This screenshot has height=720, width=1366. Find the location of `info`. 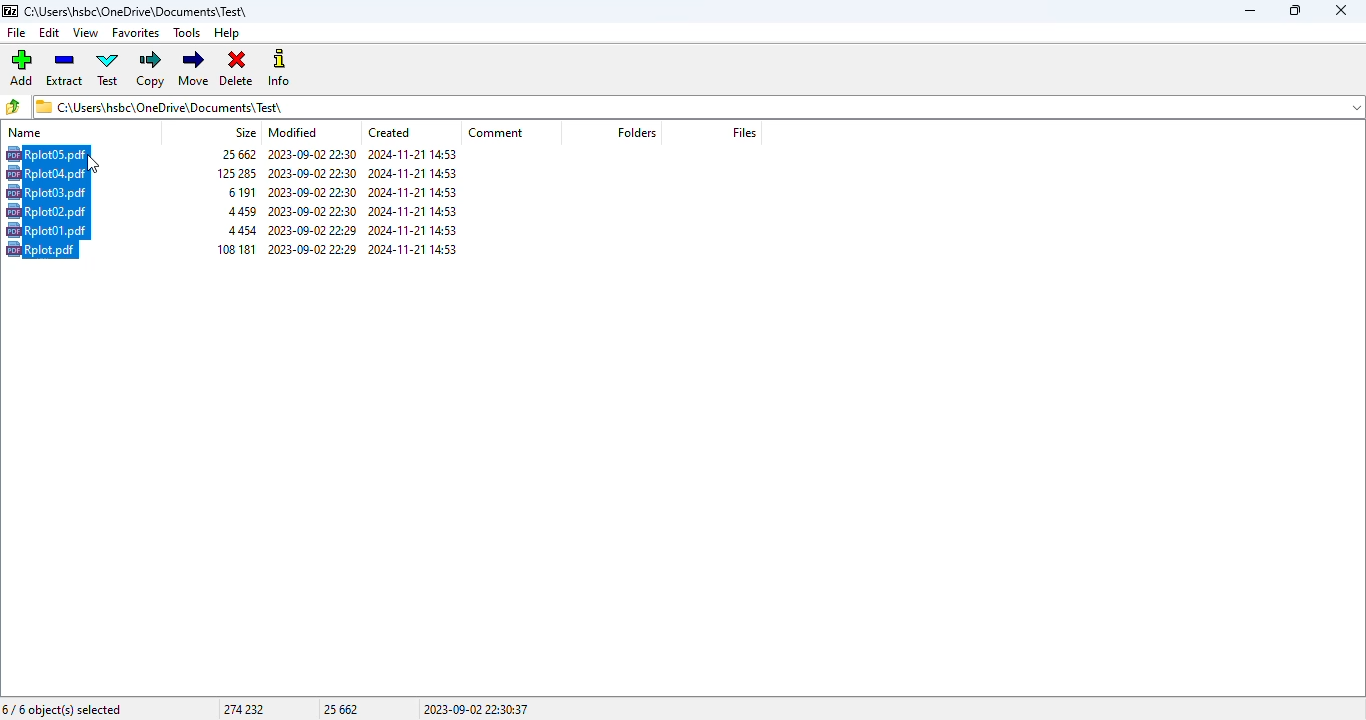

info is located at coordinates (281, 68).